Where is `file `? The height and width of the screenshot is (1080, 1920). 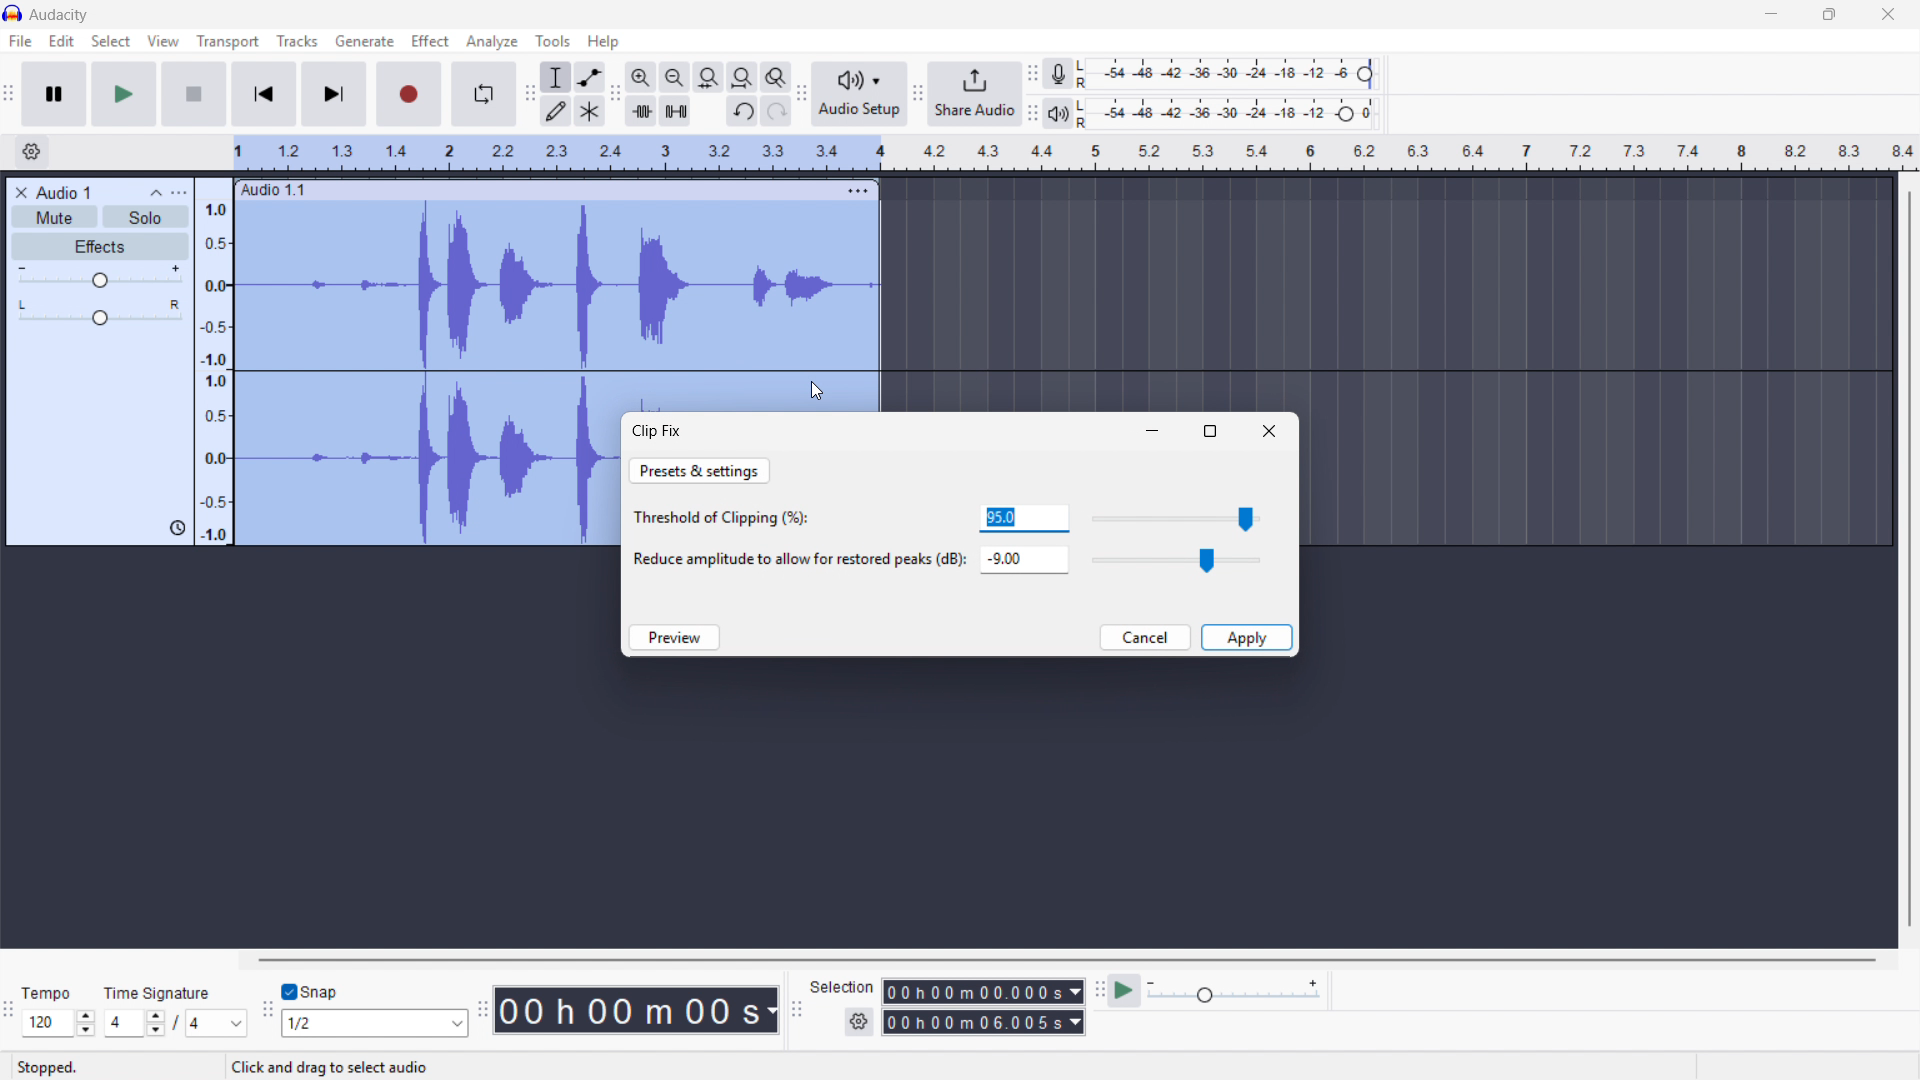 file  is located at coordinates (19, 41).